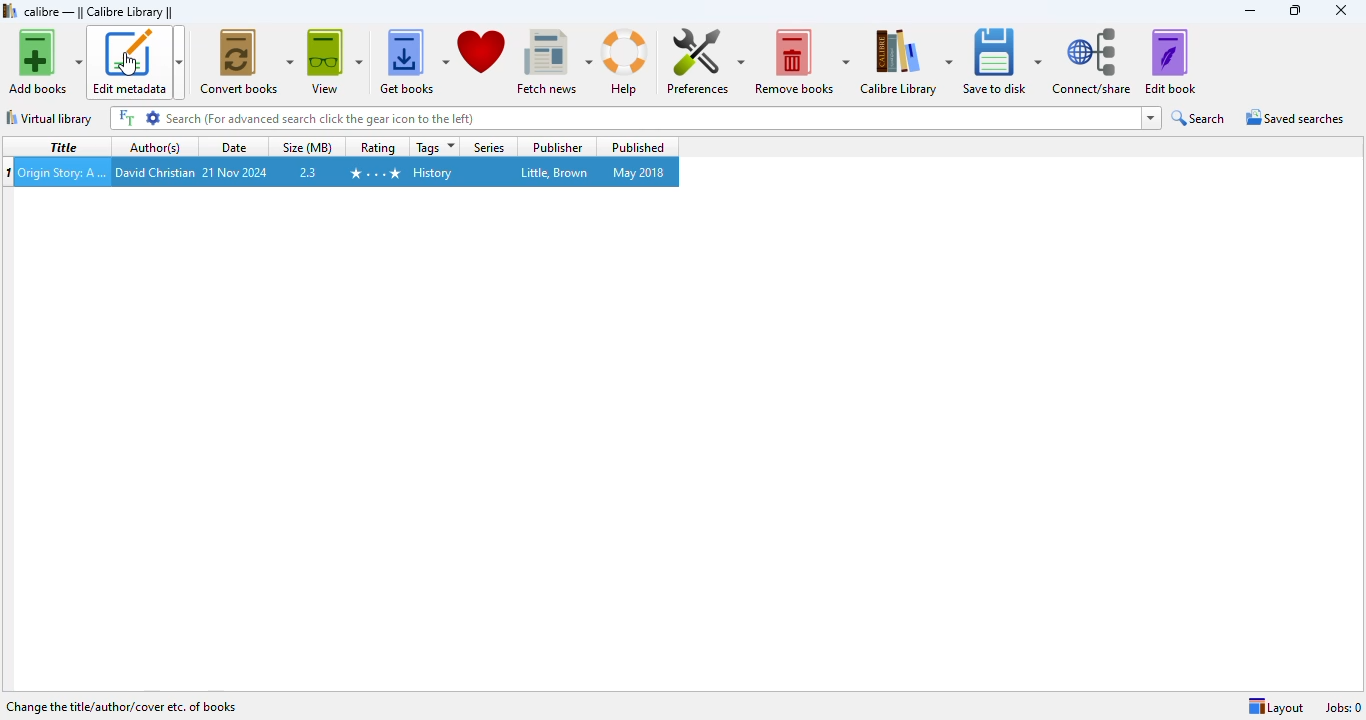 Image resolution: width=1366 pixels, height=720 pixels. I want to click on published, so click(637, 147).